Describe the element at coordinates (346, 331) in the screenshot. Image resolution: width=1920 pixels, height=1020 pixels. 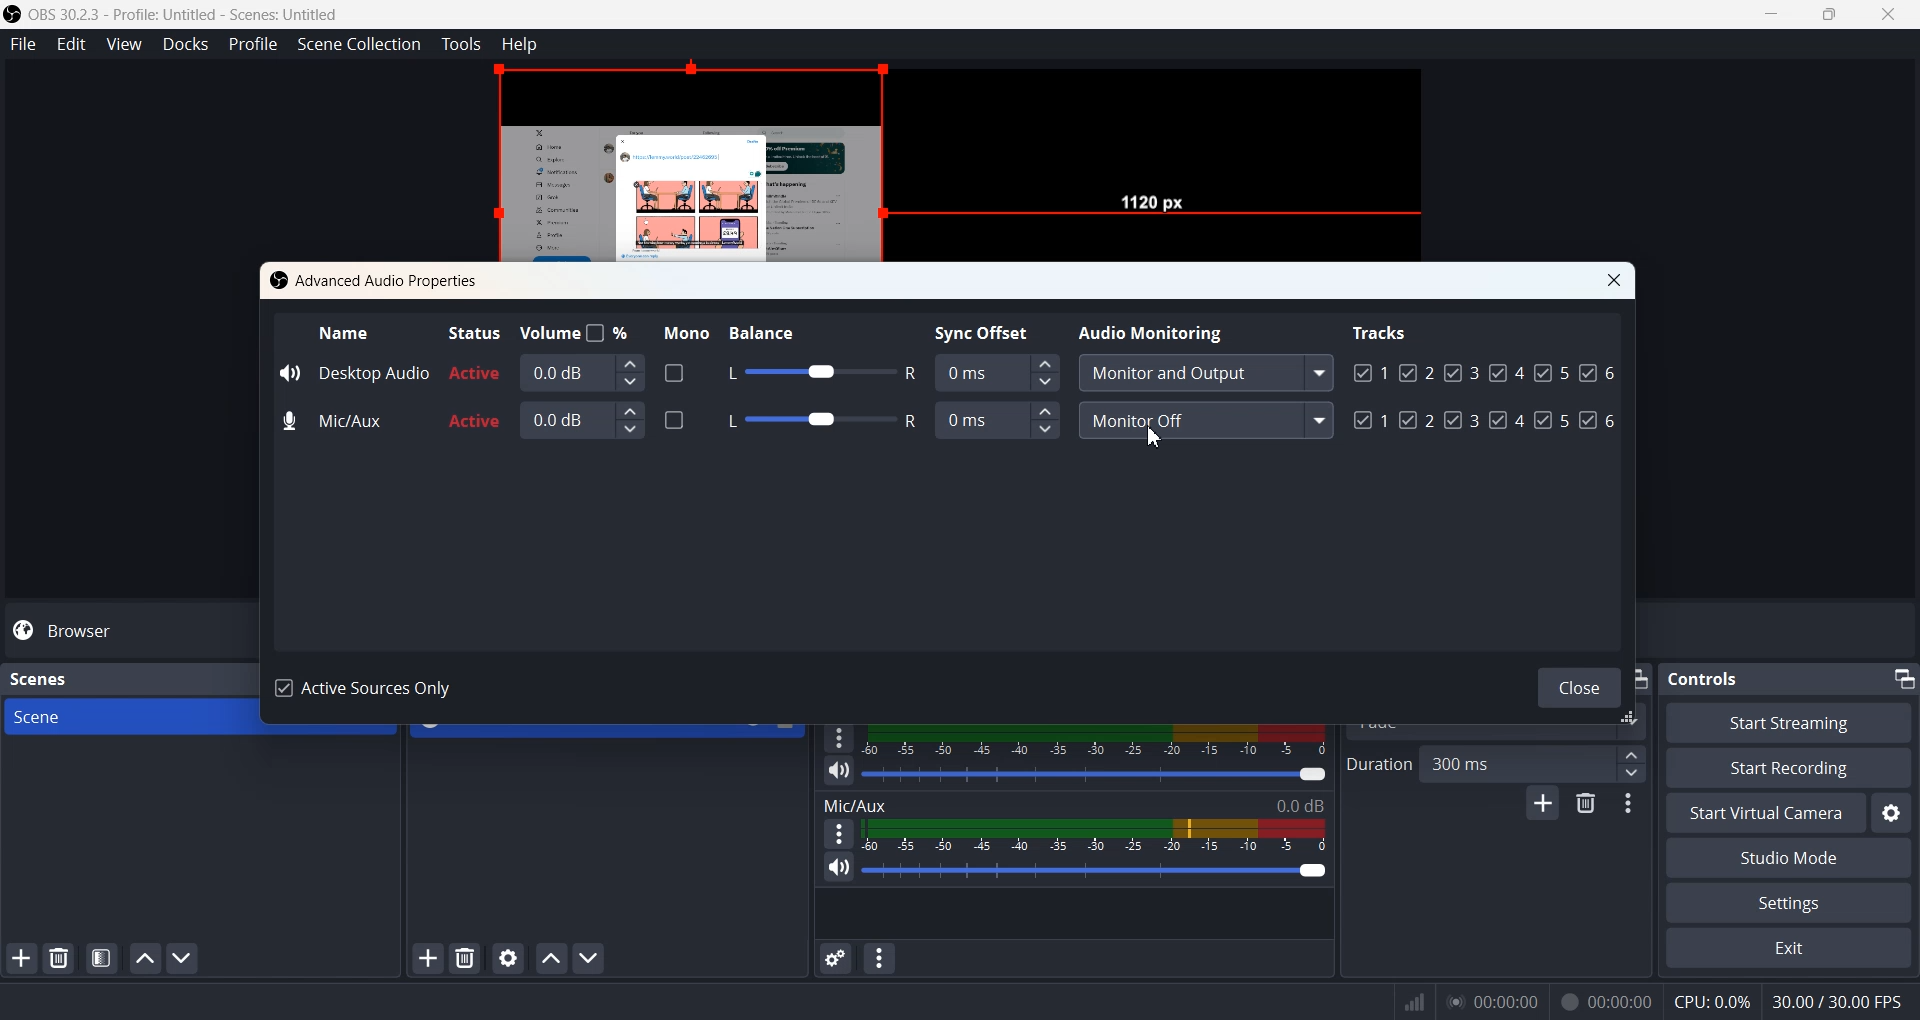
I see `Name` at that location.